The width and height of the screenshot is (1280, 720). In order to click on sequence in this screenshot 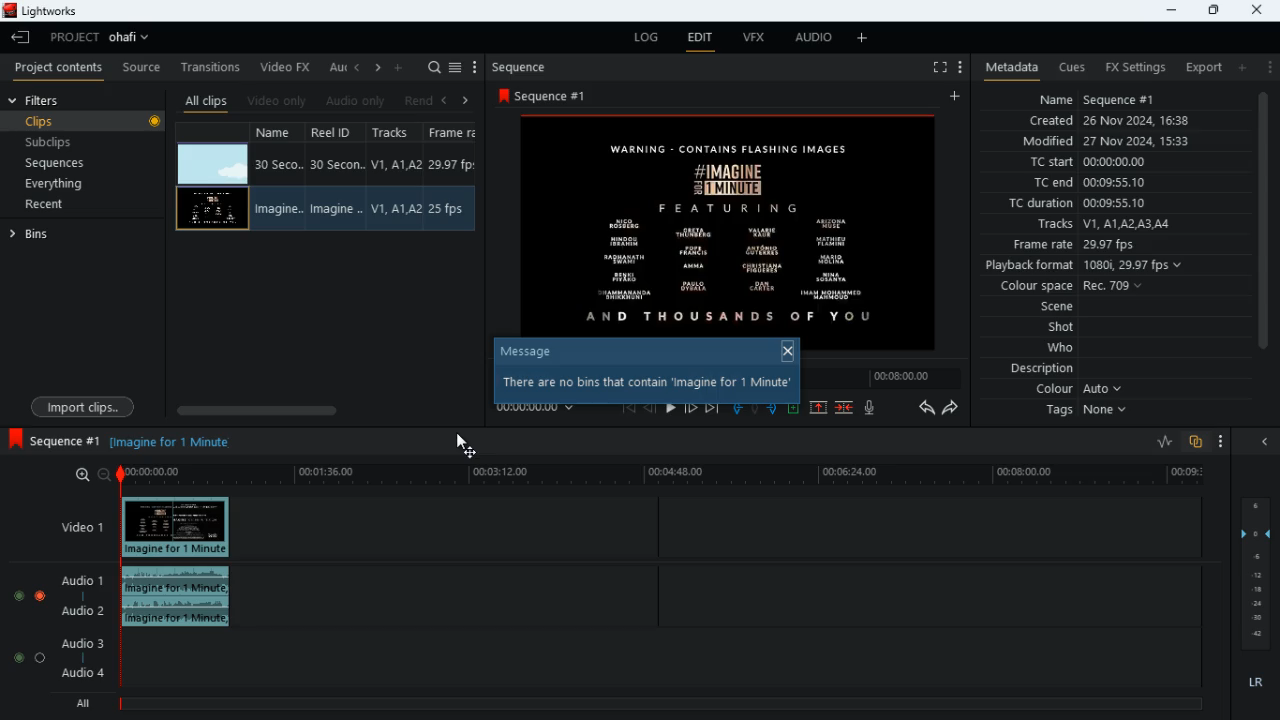, I will do `click(55, 438)`.